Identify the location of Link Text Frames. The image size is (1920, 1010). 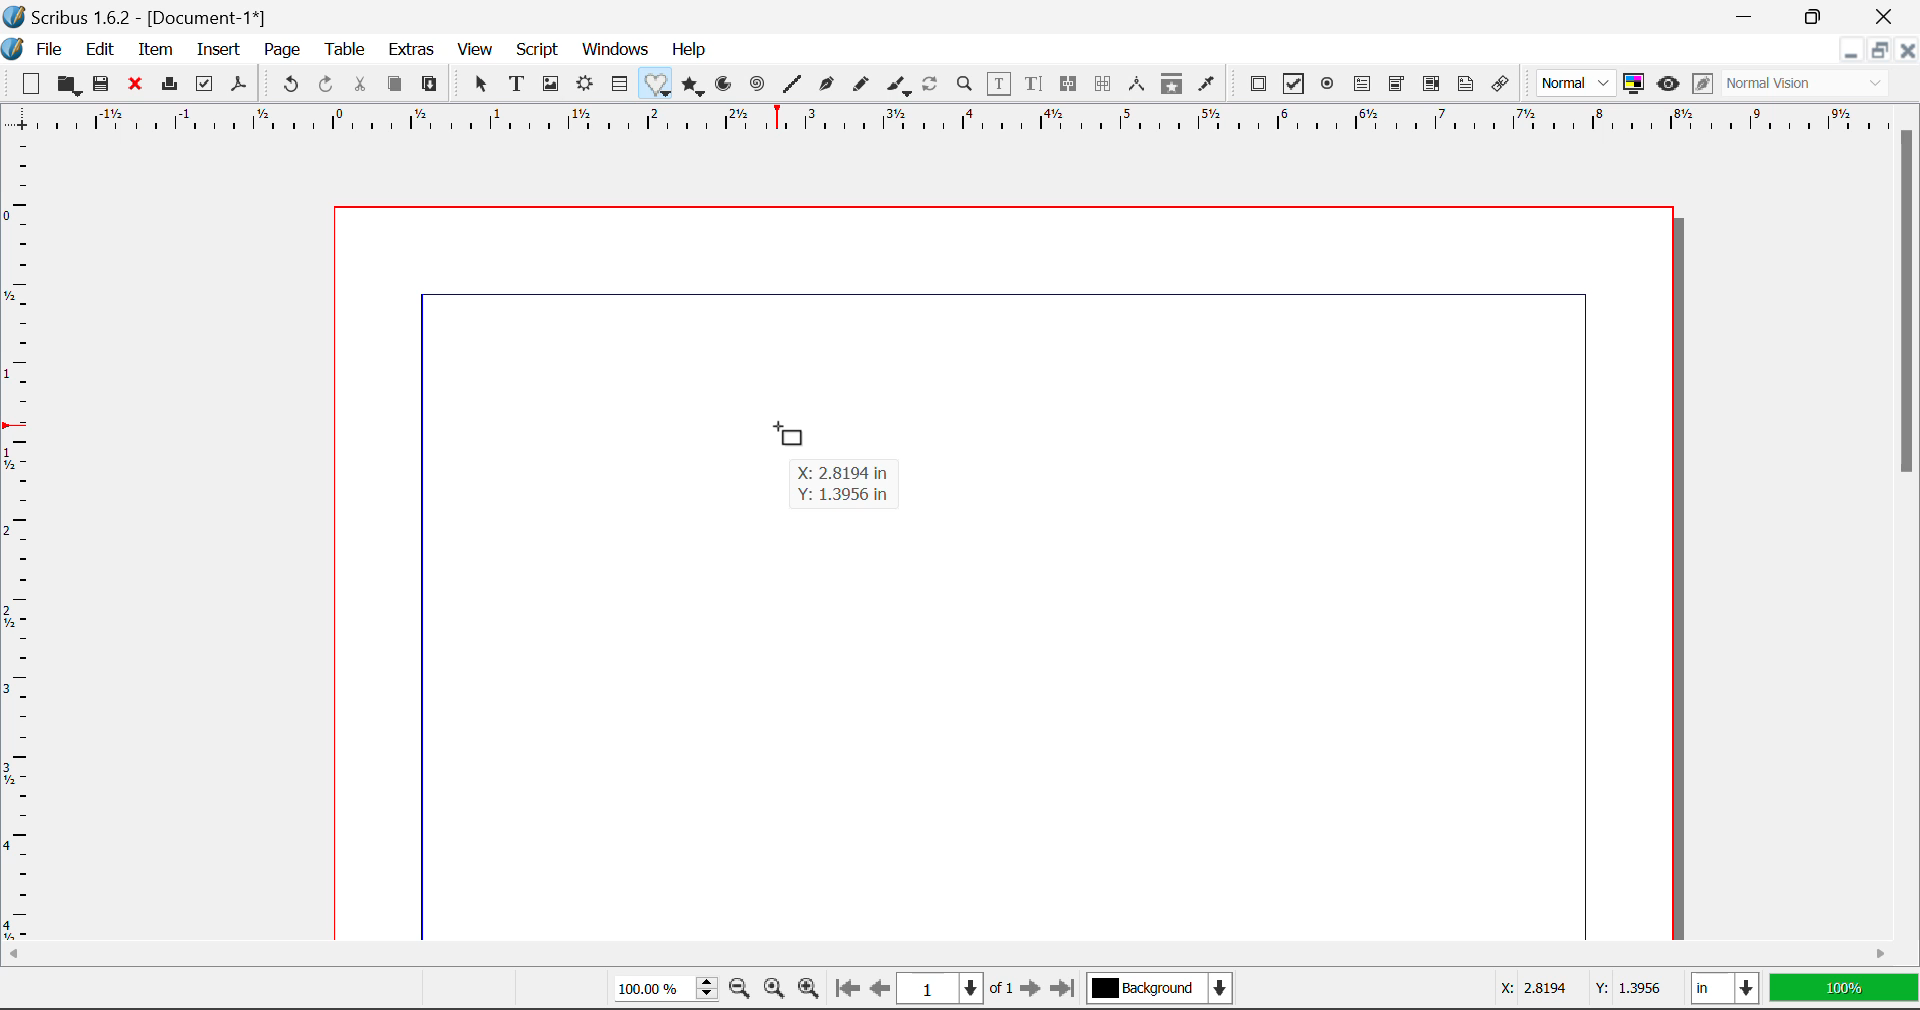
(1072, 83).